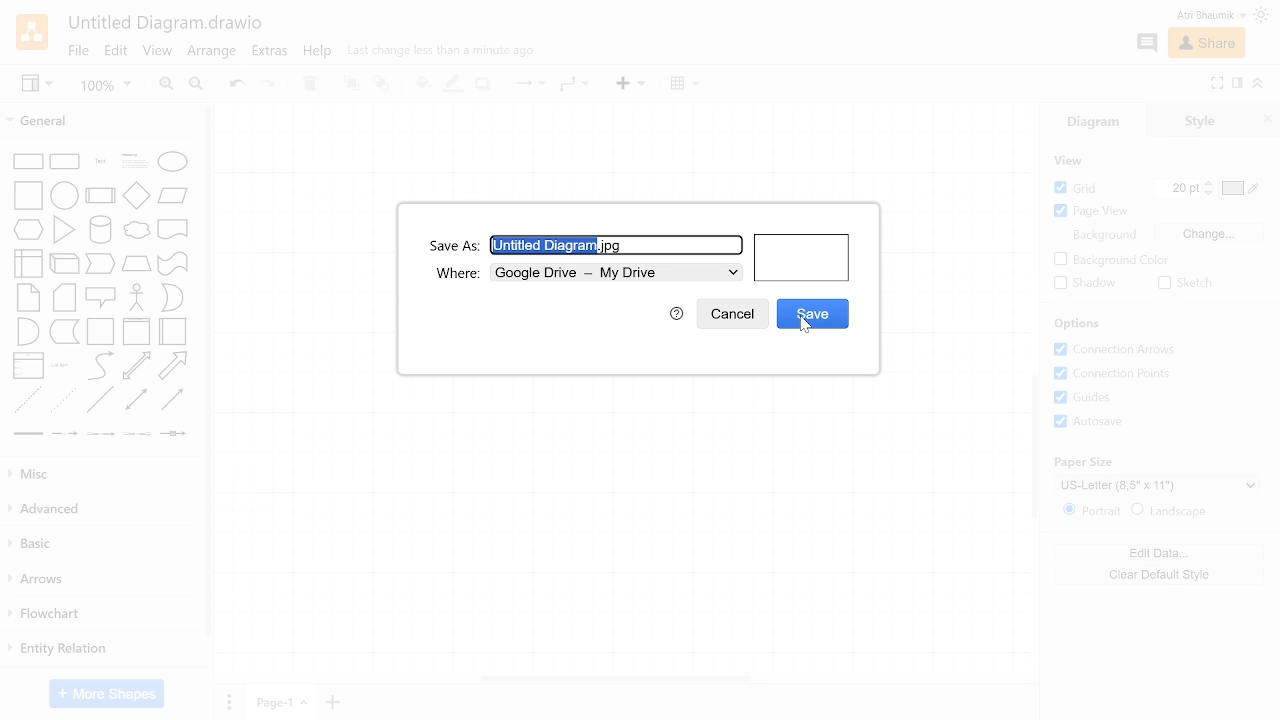  I want to click on Diagrams, so click(1095, 124).